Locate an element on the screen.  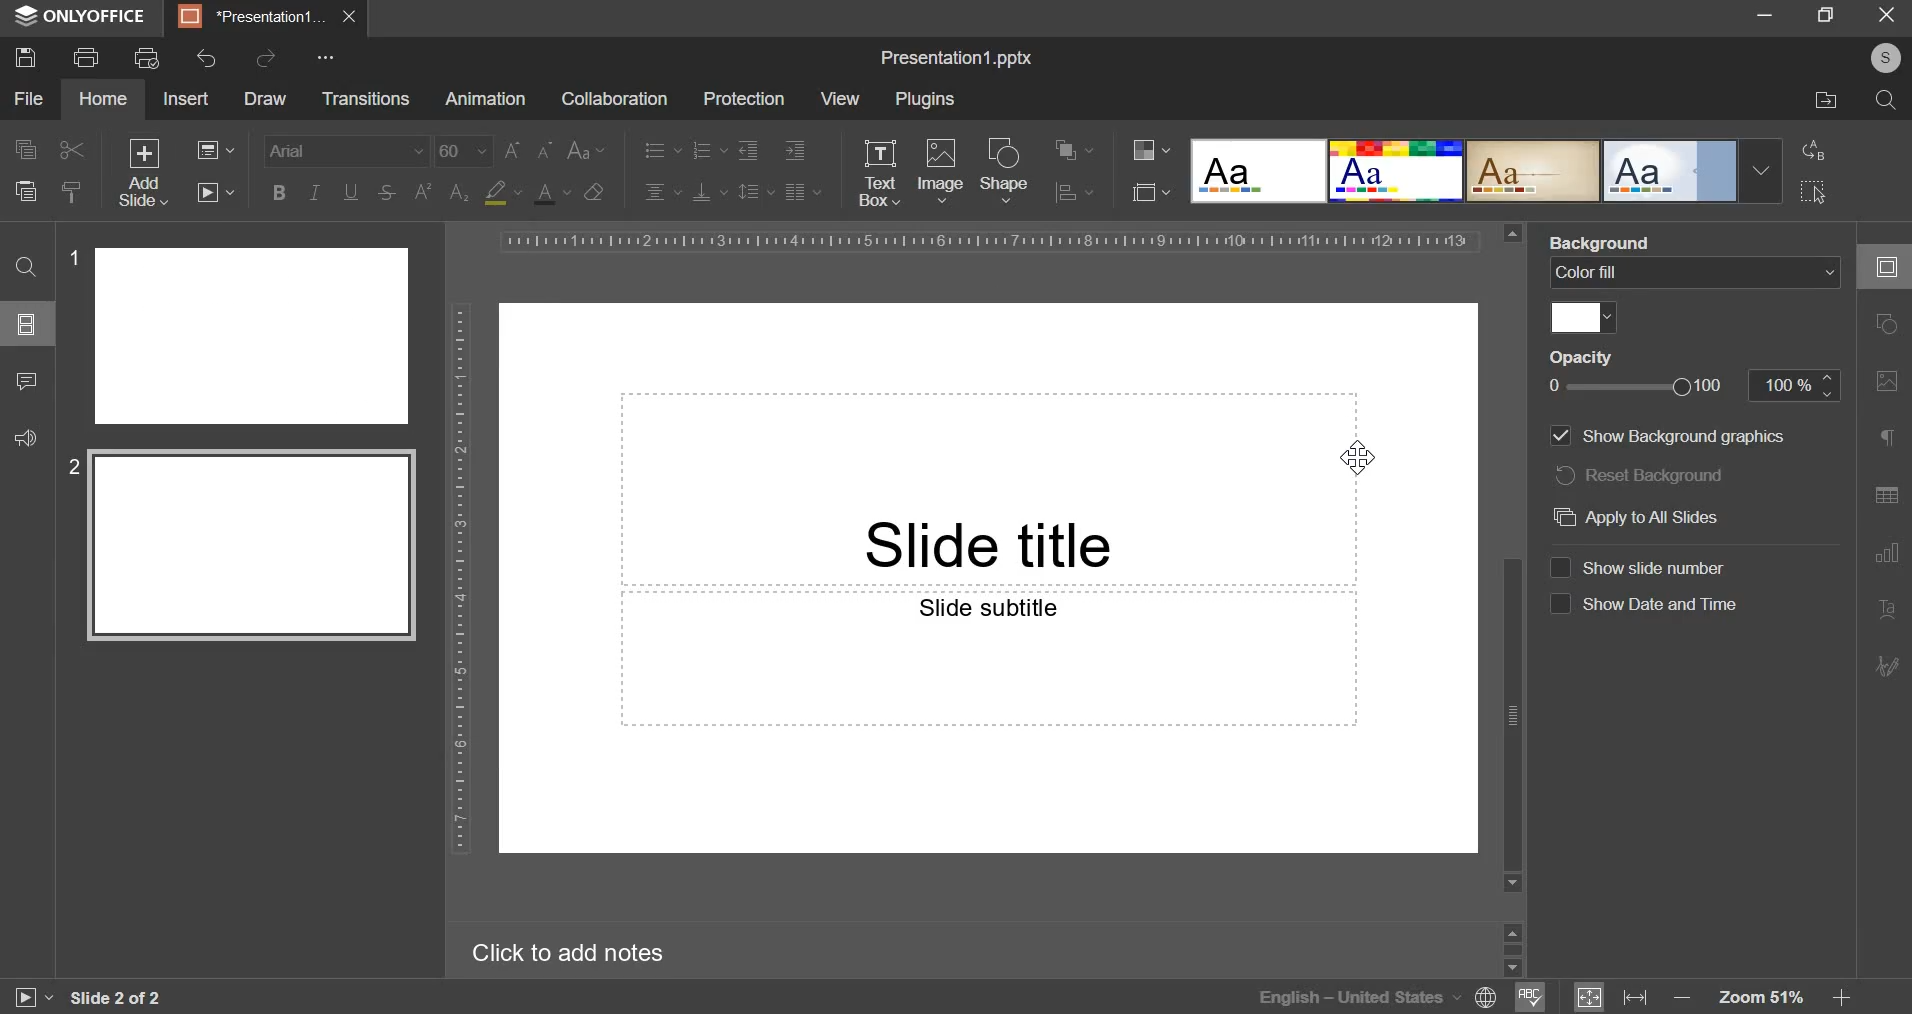
decrease indent is located at coordinates (747, 150).